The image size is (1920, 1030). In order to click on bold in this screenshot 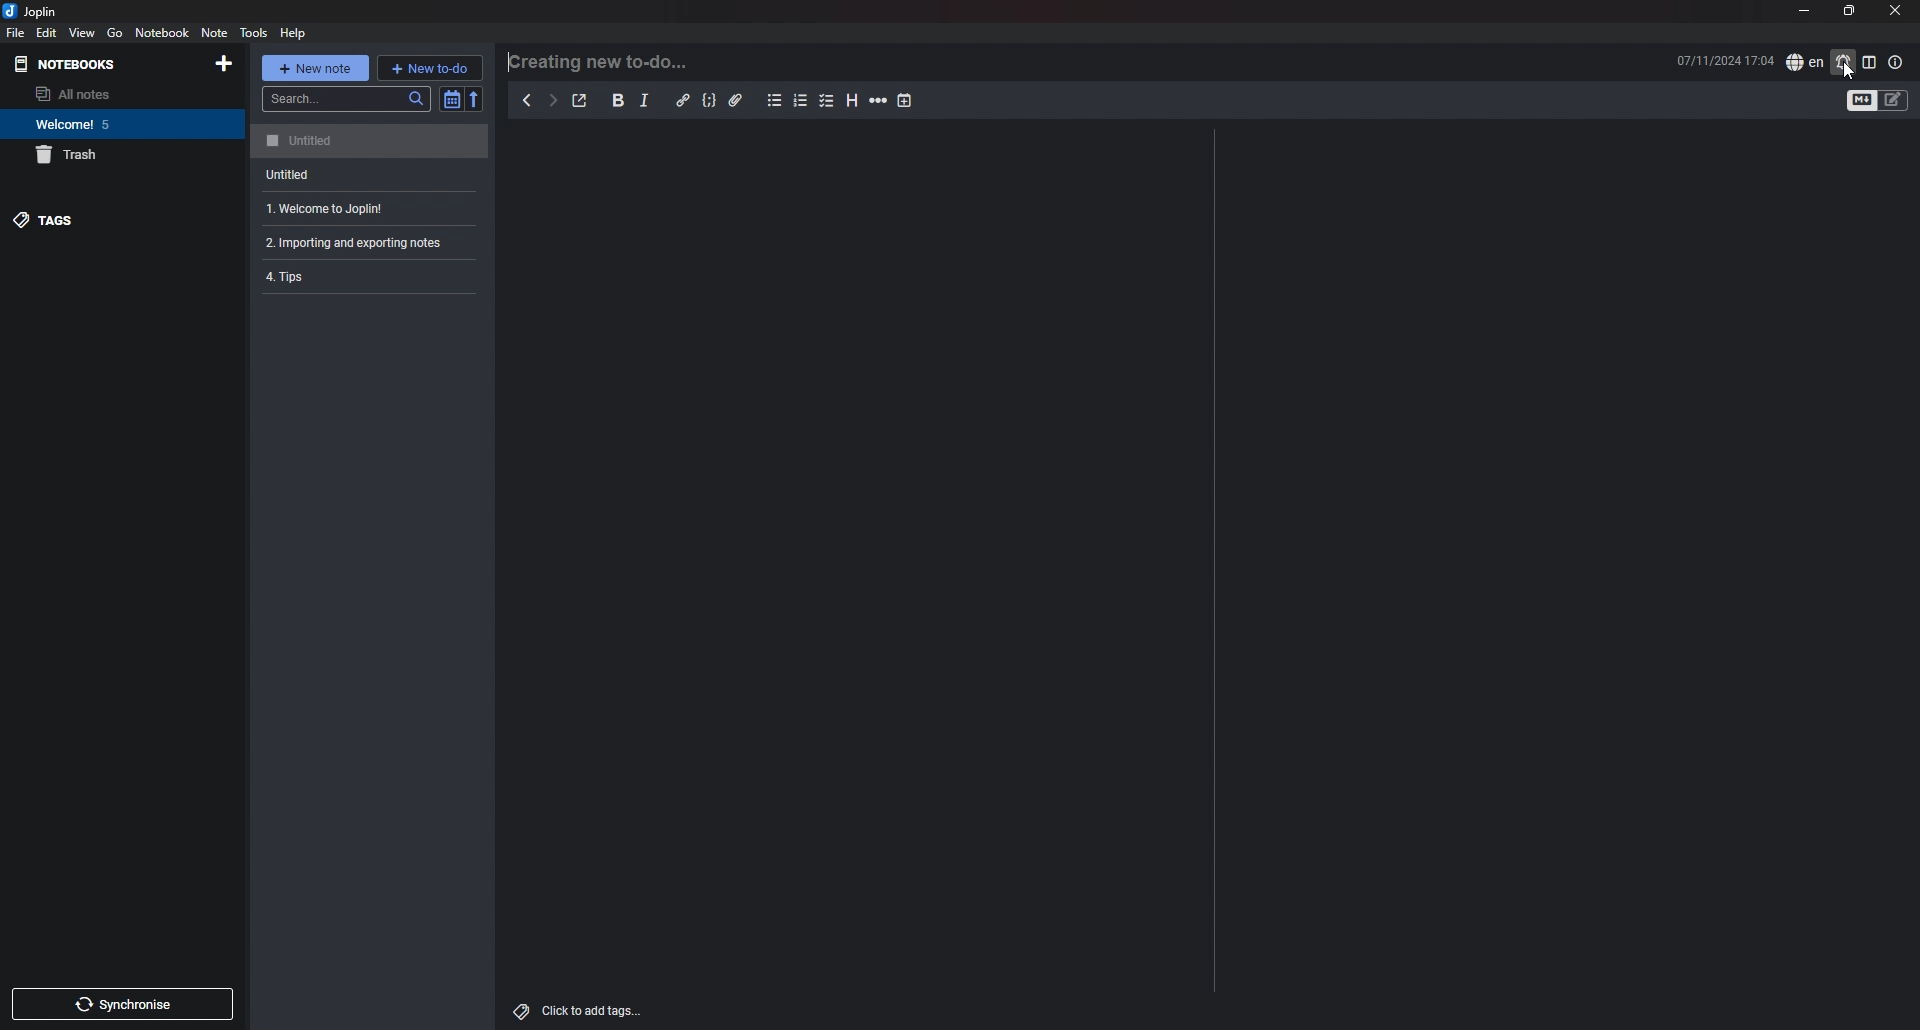, I will do `click(619, 100)`.